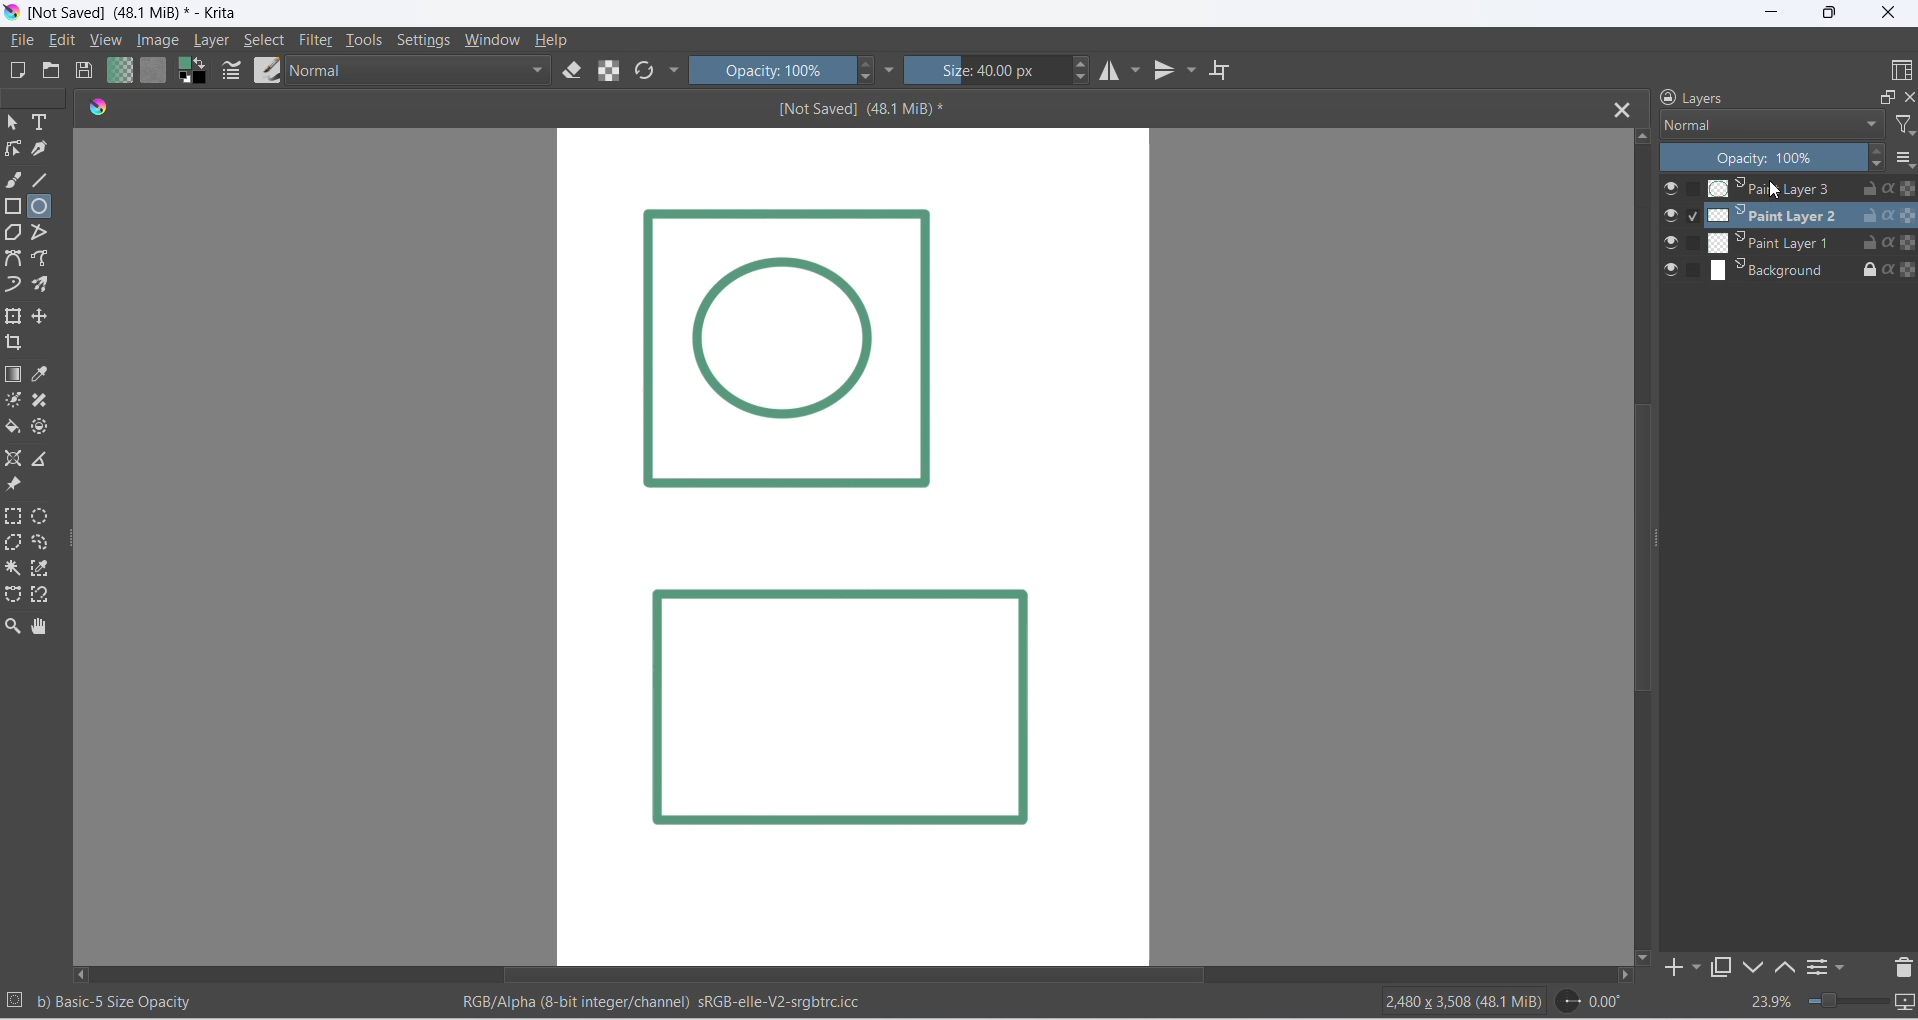 The image size is (1918, 1020). Describe the element at coordinates (643, 73) in the screenshot. I see `refresh` at that location.